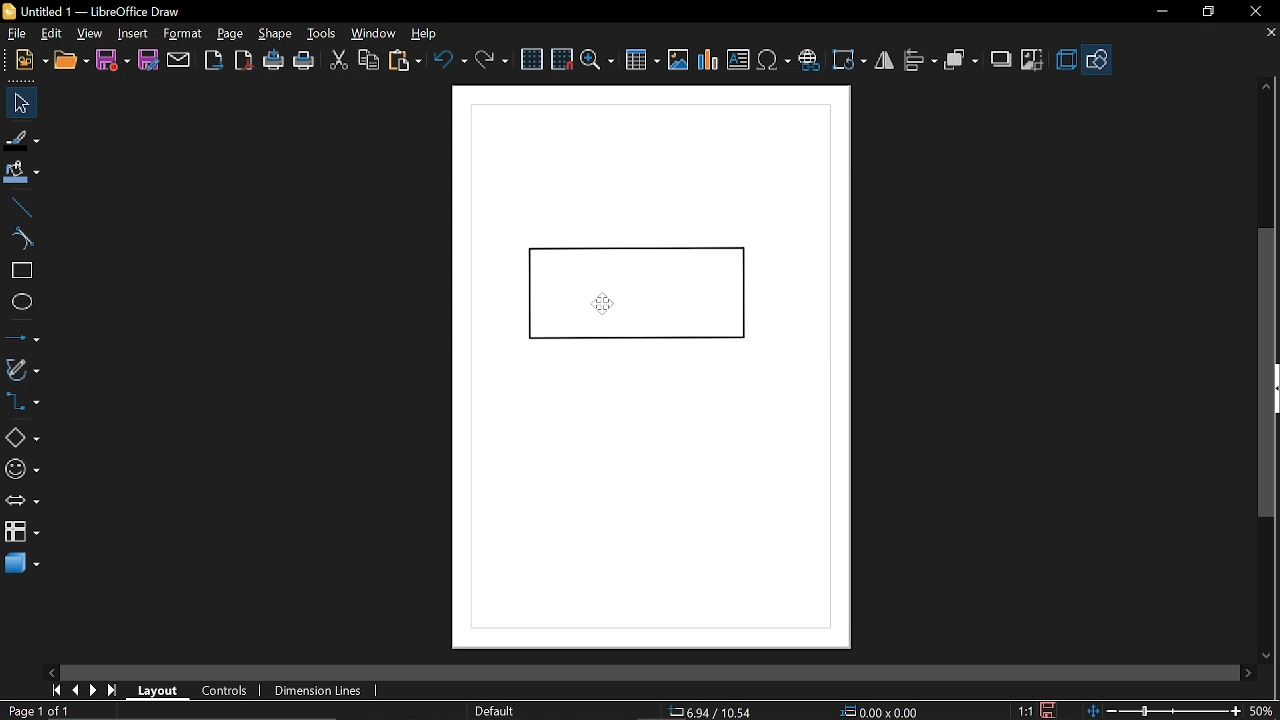  What do you see at coordinates (21, 402) in the screenshot?
I see `connector` at bounding box center [21, 402].